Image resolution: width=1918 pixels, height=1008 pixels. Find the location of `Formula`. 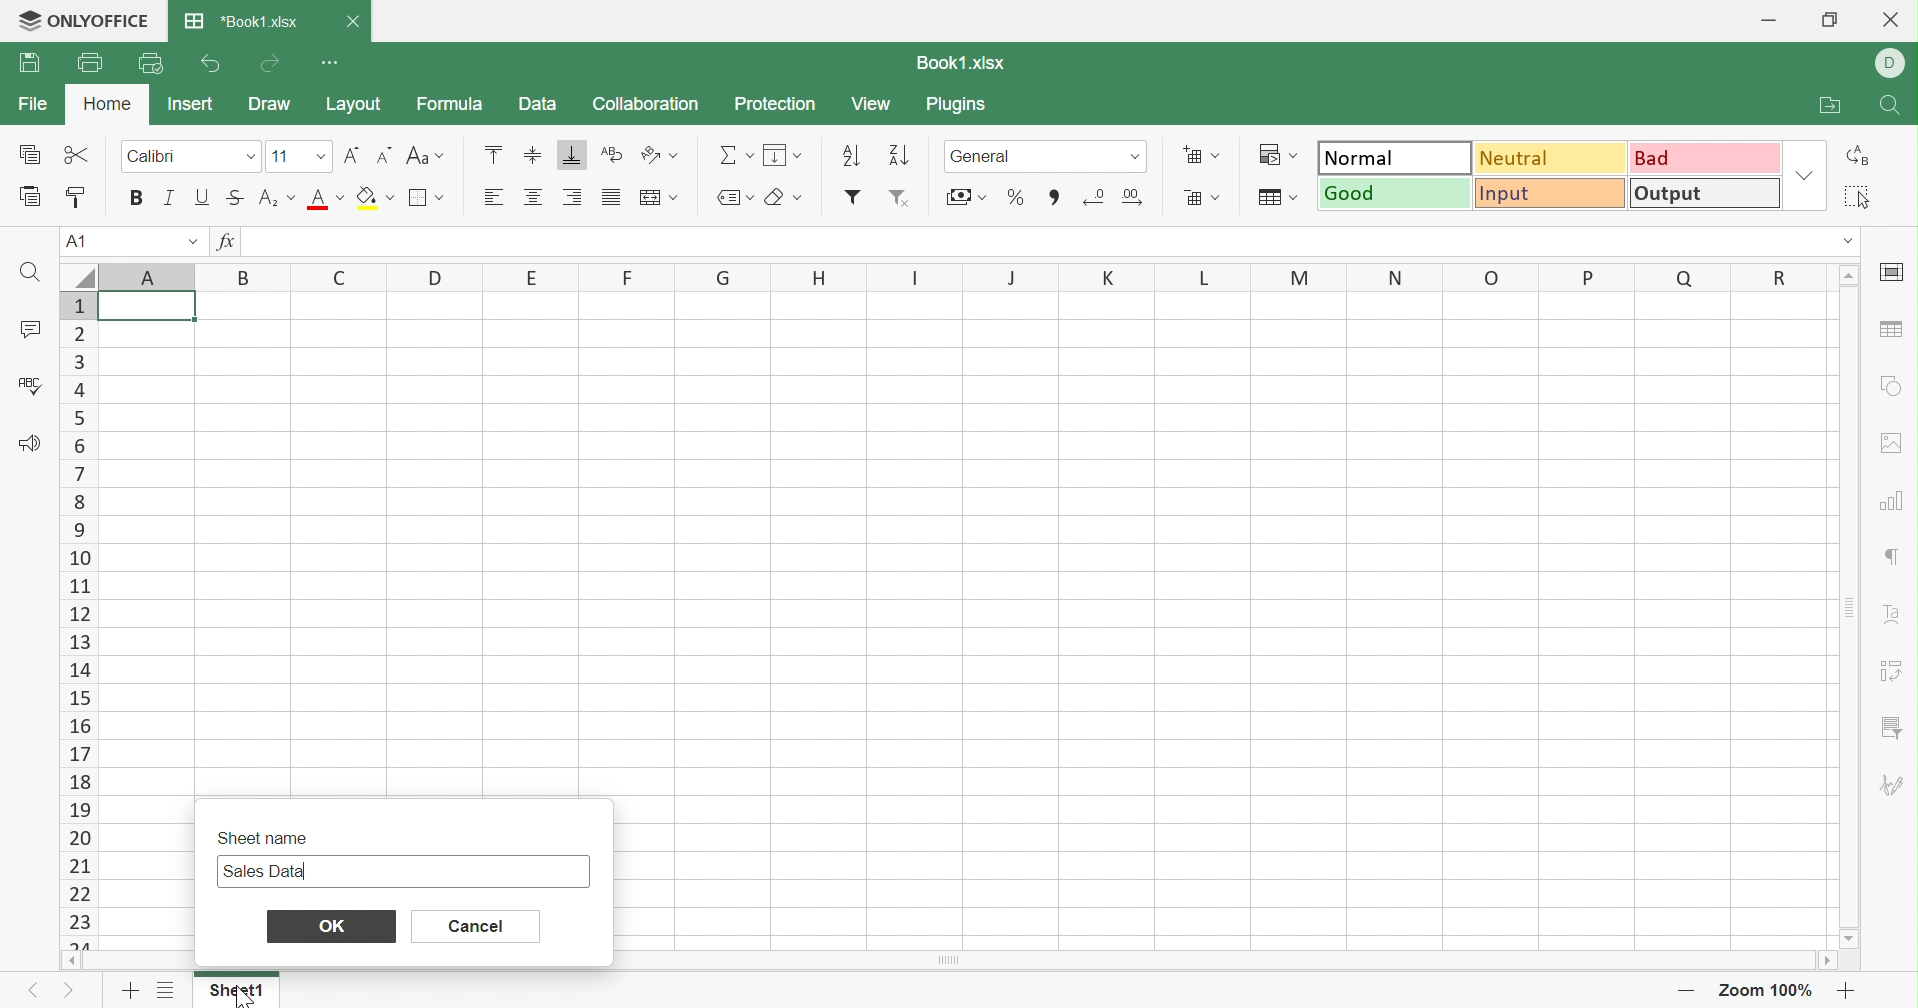

Formula is located at coordinates (450, 105).